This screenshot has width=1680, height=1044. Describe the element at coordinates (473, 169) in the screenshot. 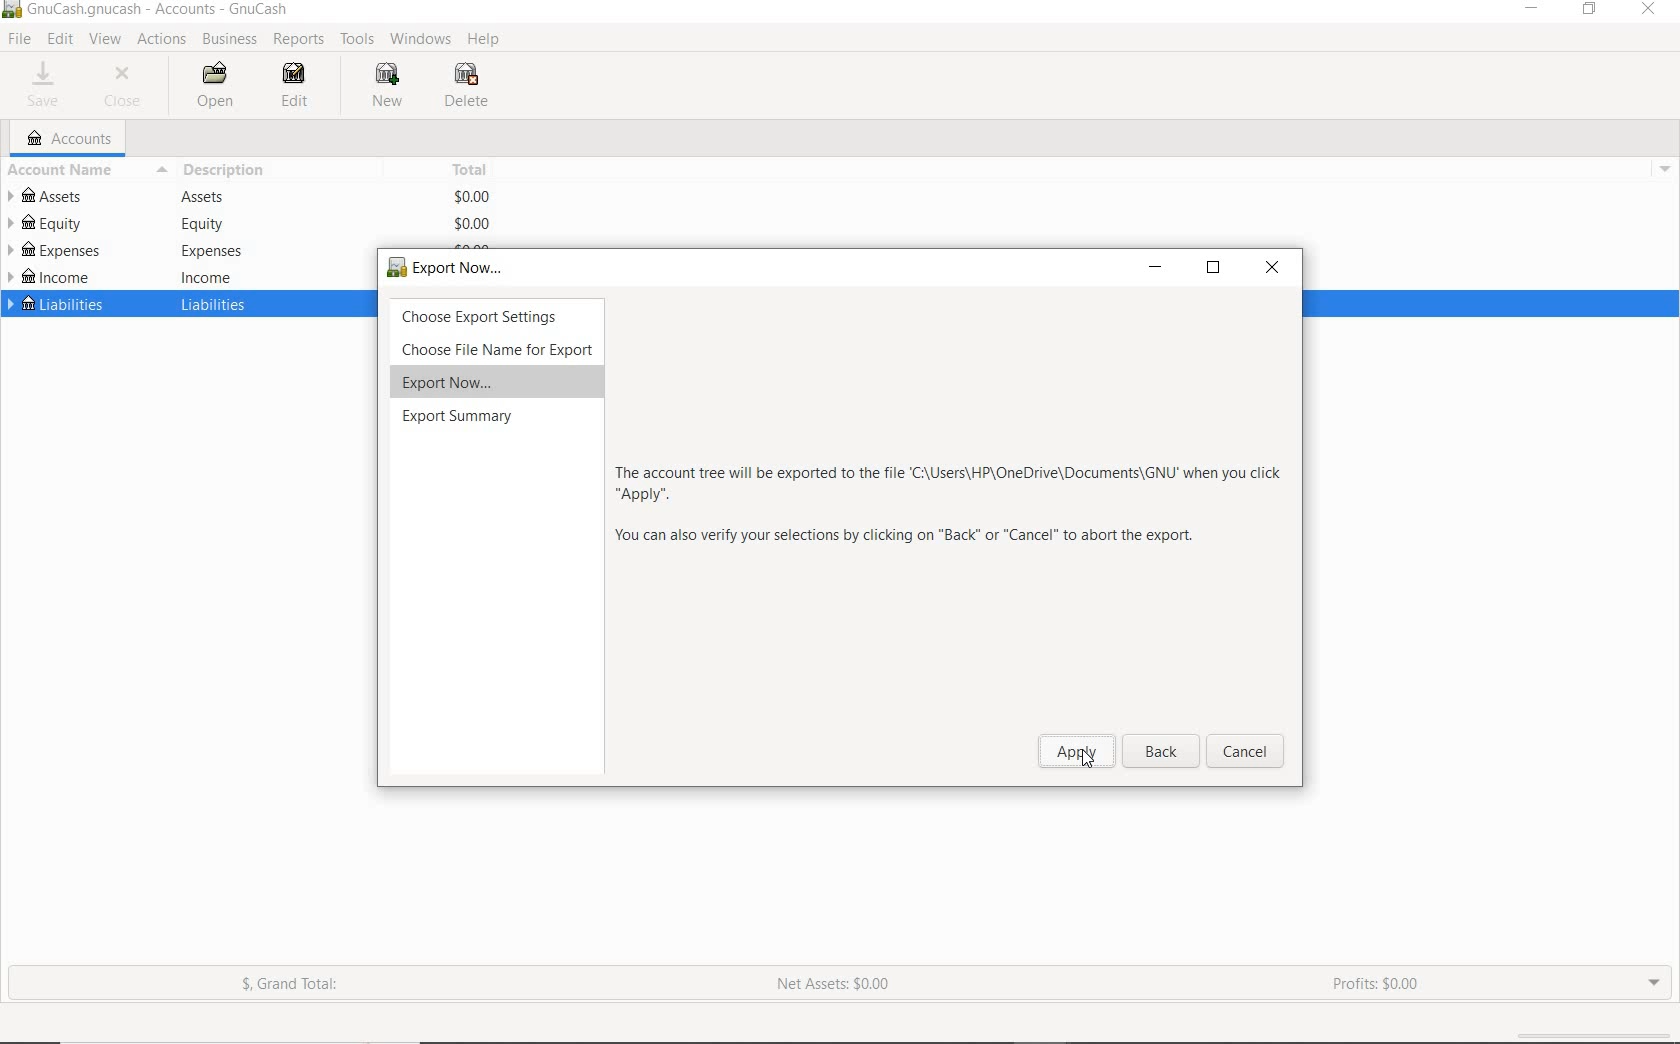

I see `TOTAL` at that location.